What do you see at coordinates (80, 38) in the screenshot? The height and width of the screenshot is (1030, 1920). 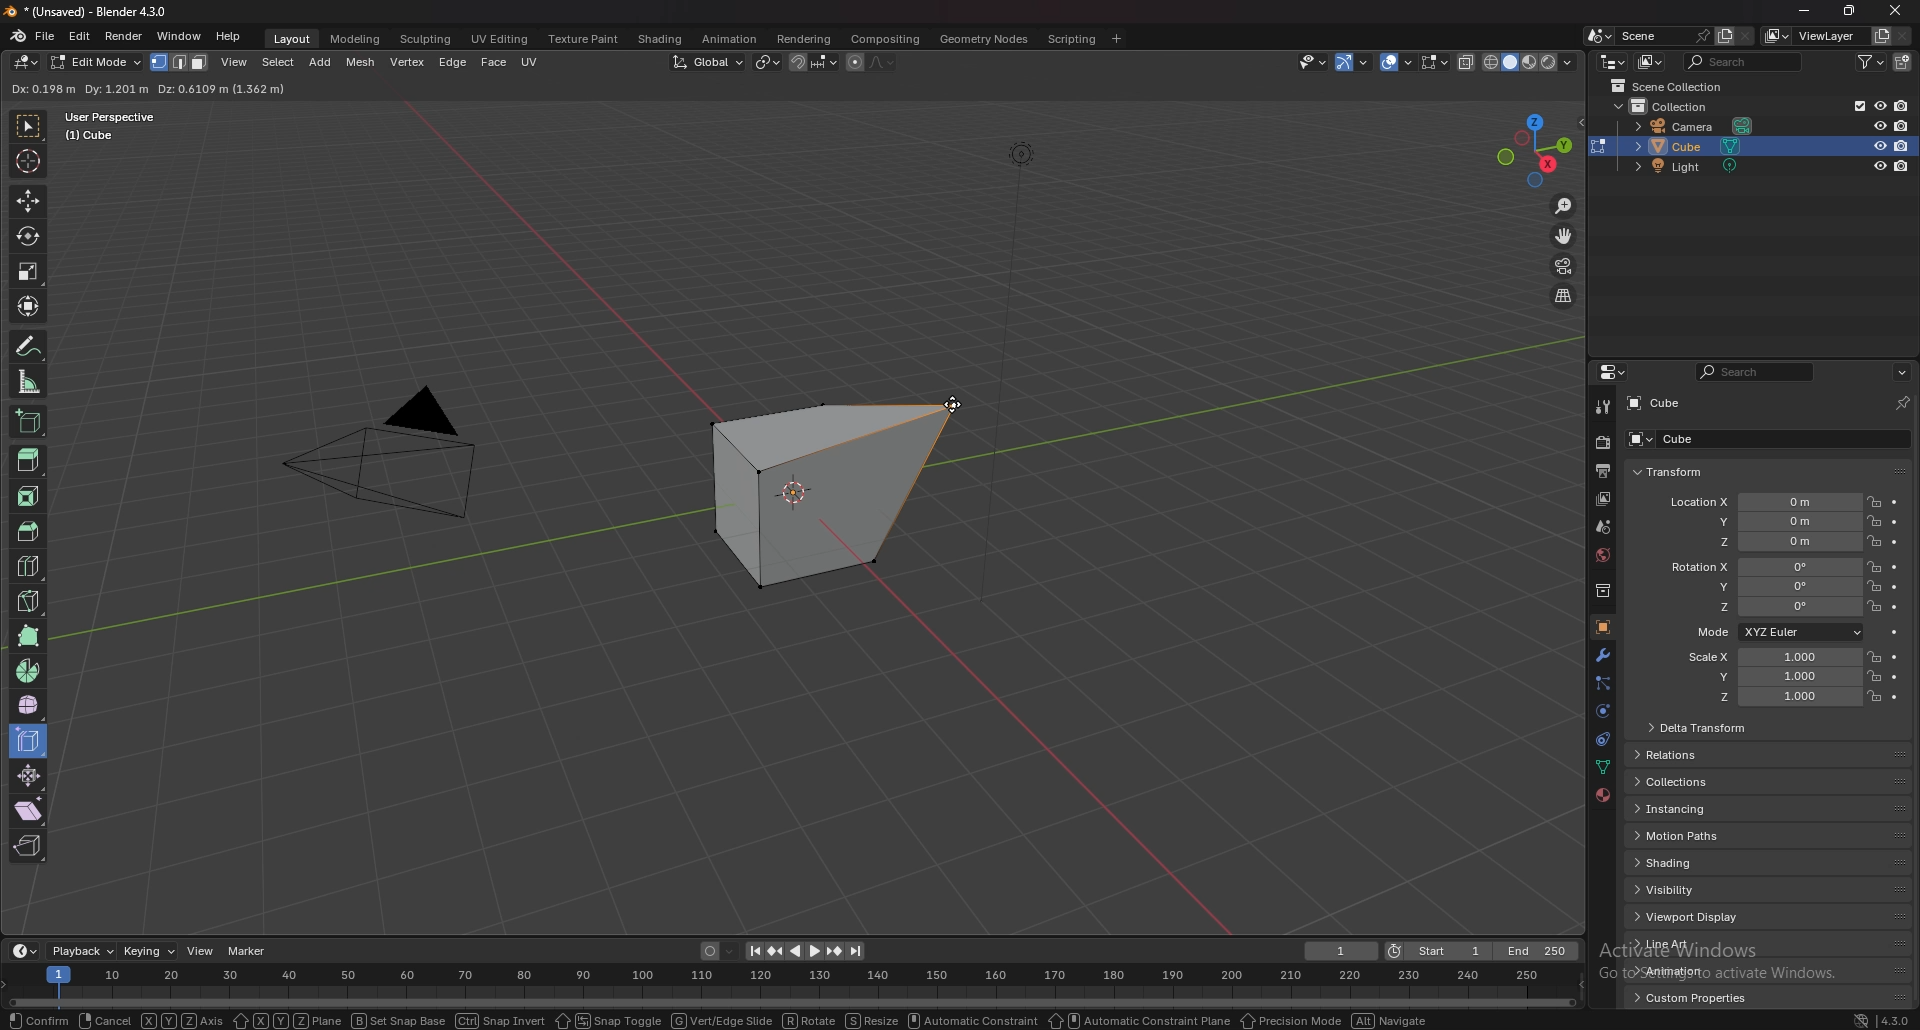 I see `edit` at bounding box center [80, 38].